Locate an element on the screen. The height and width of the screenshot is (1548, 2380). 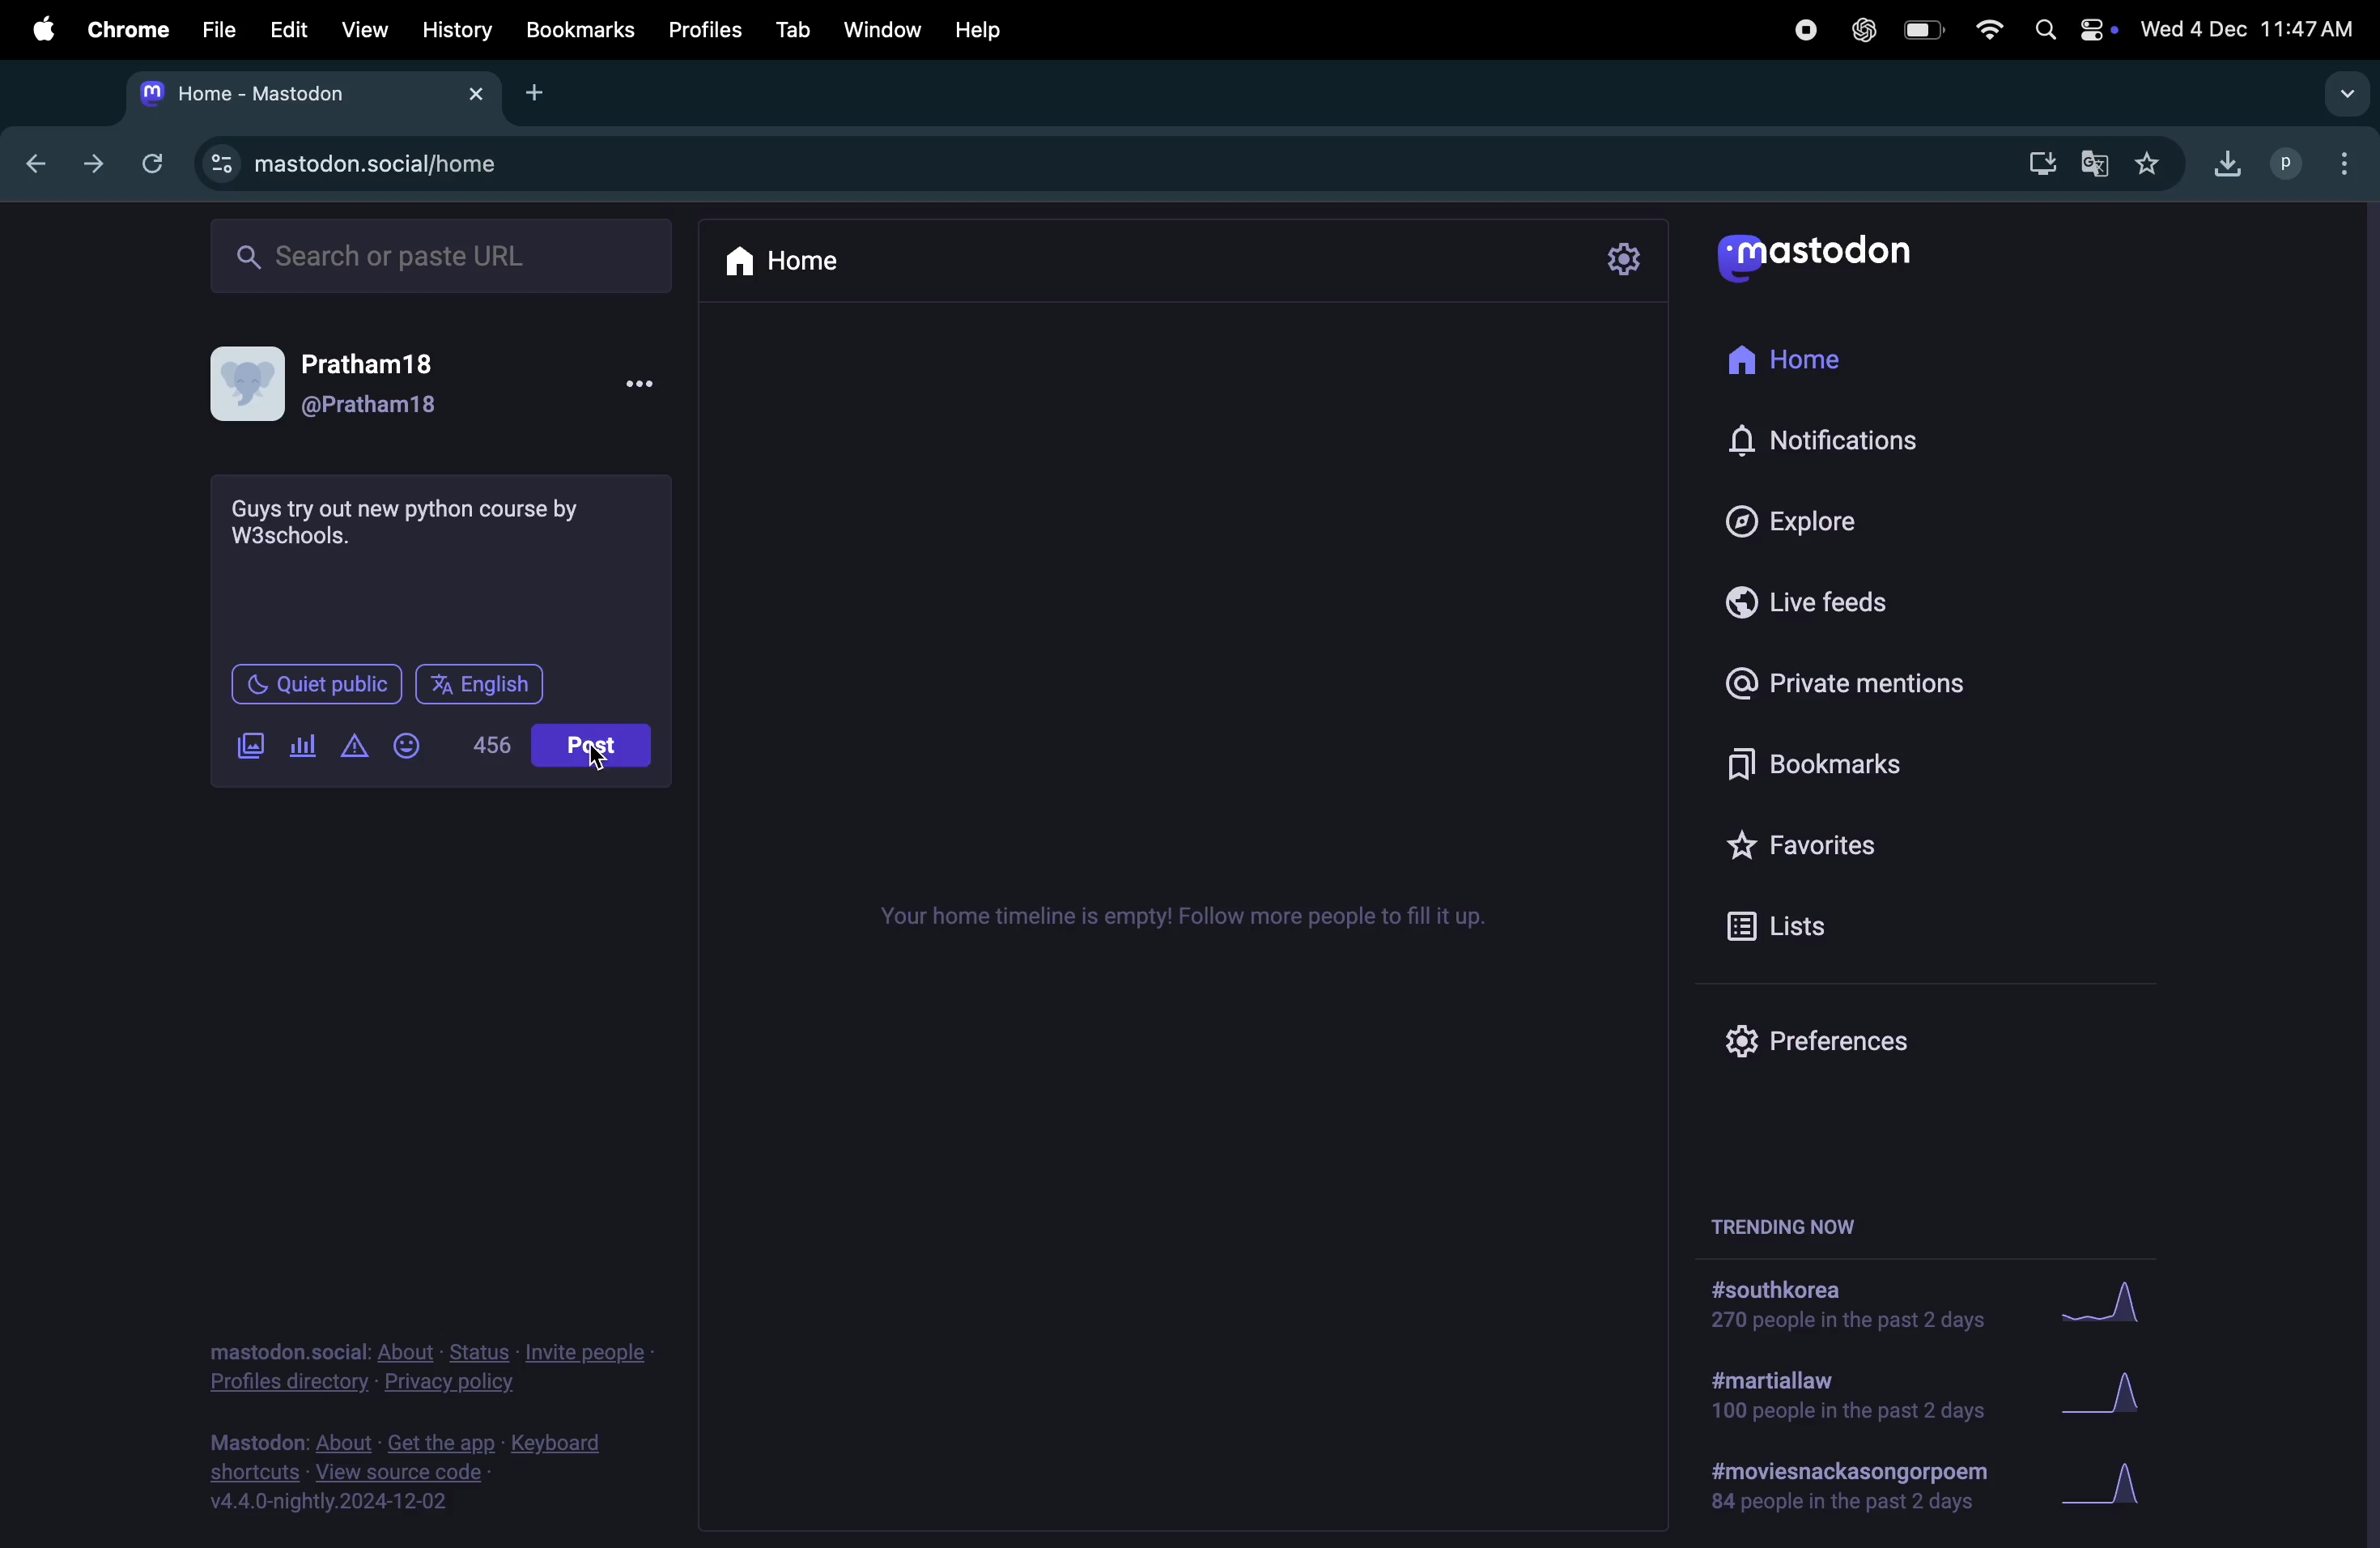
 is located at coordinates (2322, 91).